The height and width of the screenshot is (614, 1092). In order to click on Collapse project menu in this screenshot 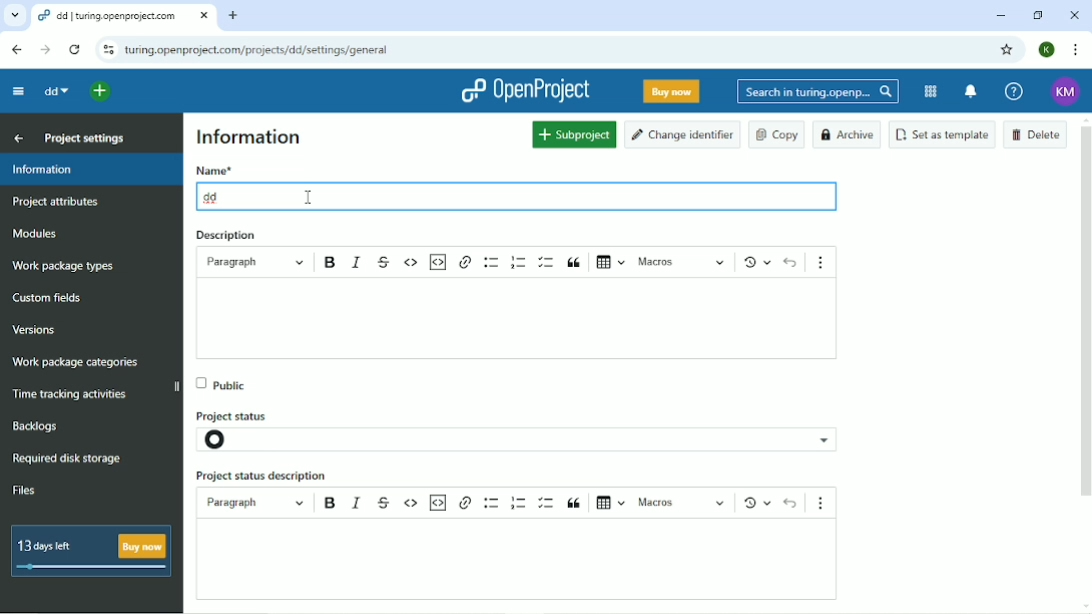, I will do `click(19, 92)`.